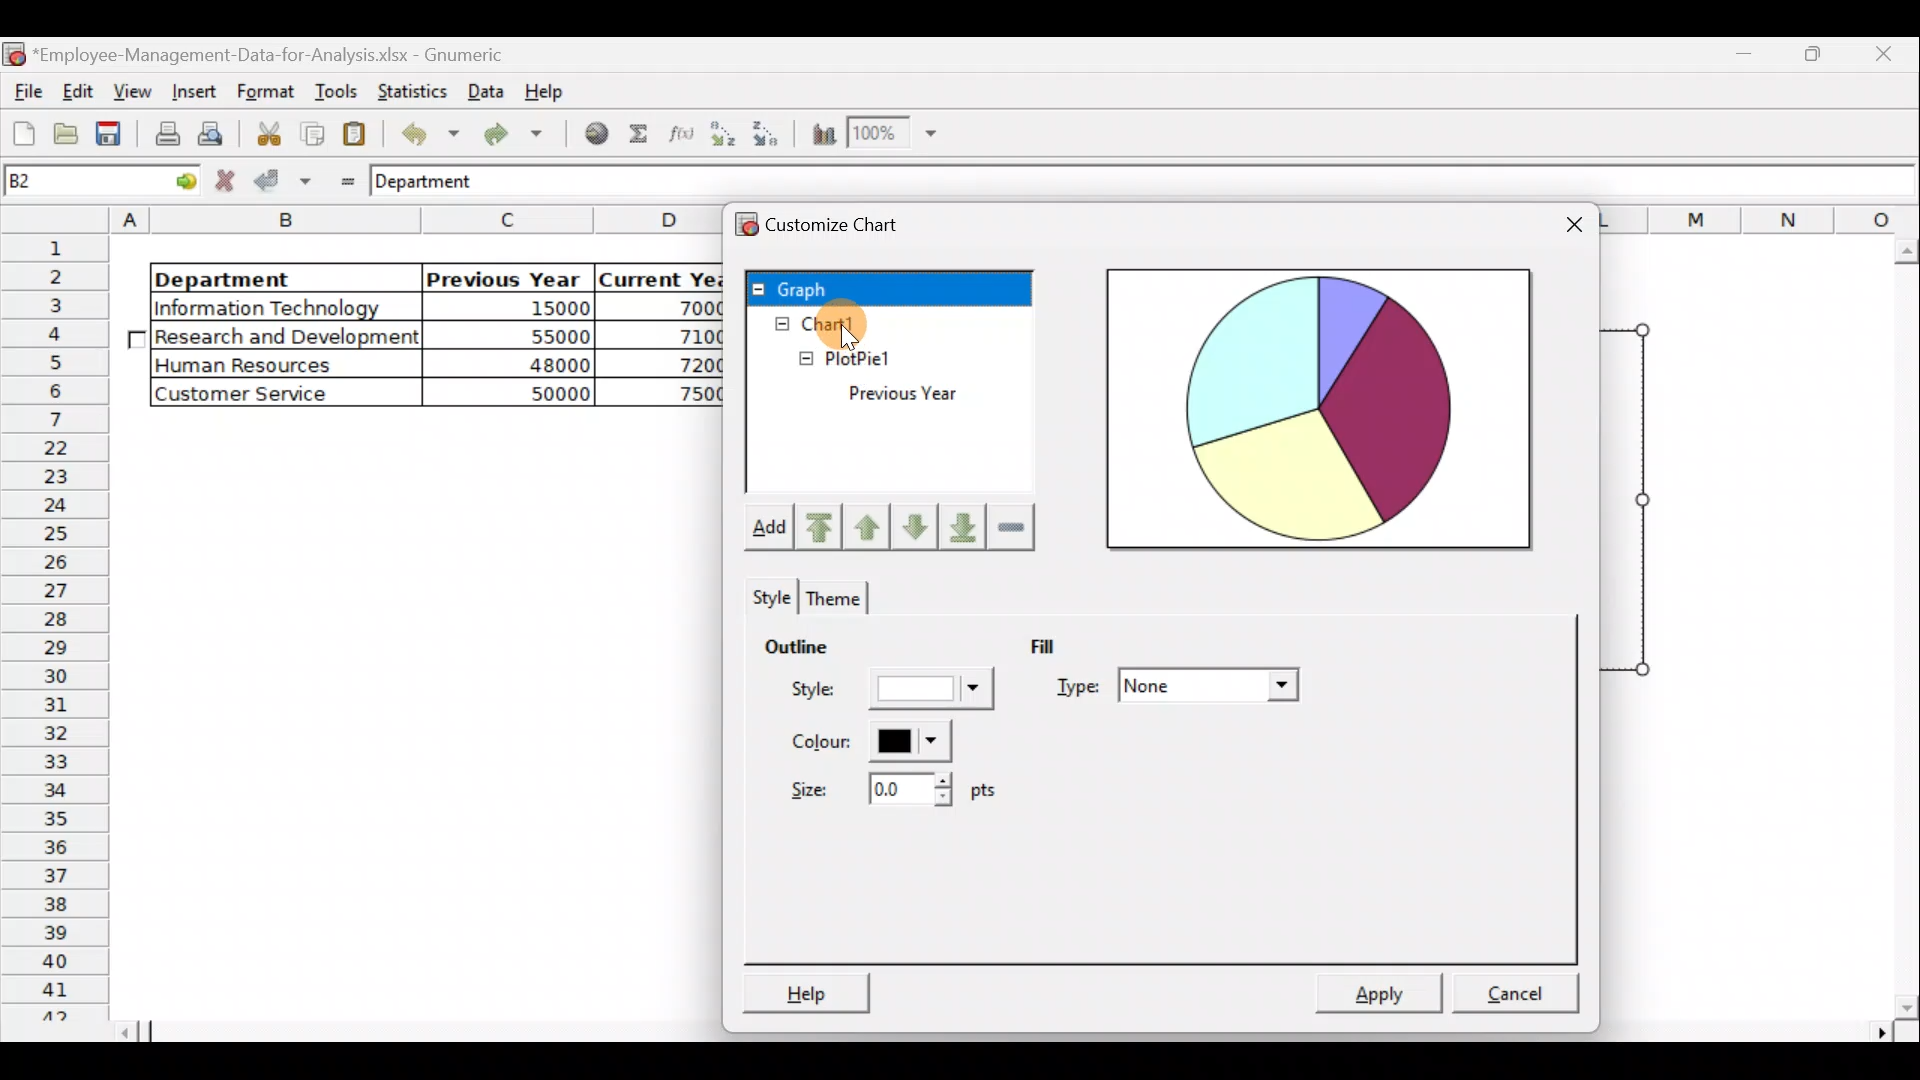  What do you see at coordinates (359, 135) in the screenshot?
I see `Paste the clipboard` at bounding box center [359, 135].